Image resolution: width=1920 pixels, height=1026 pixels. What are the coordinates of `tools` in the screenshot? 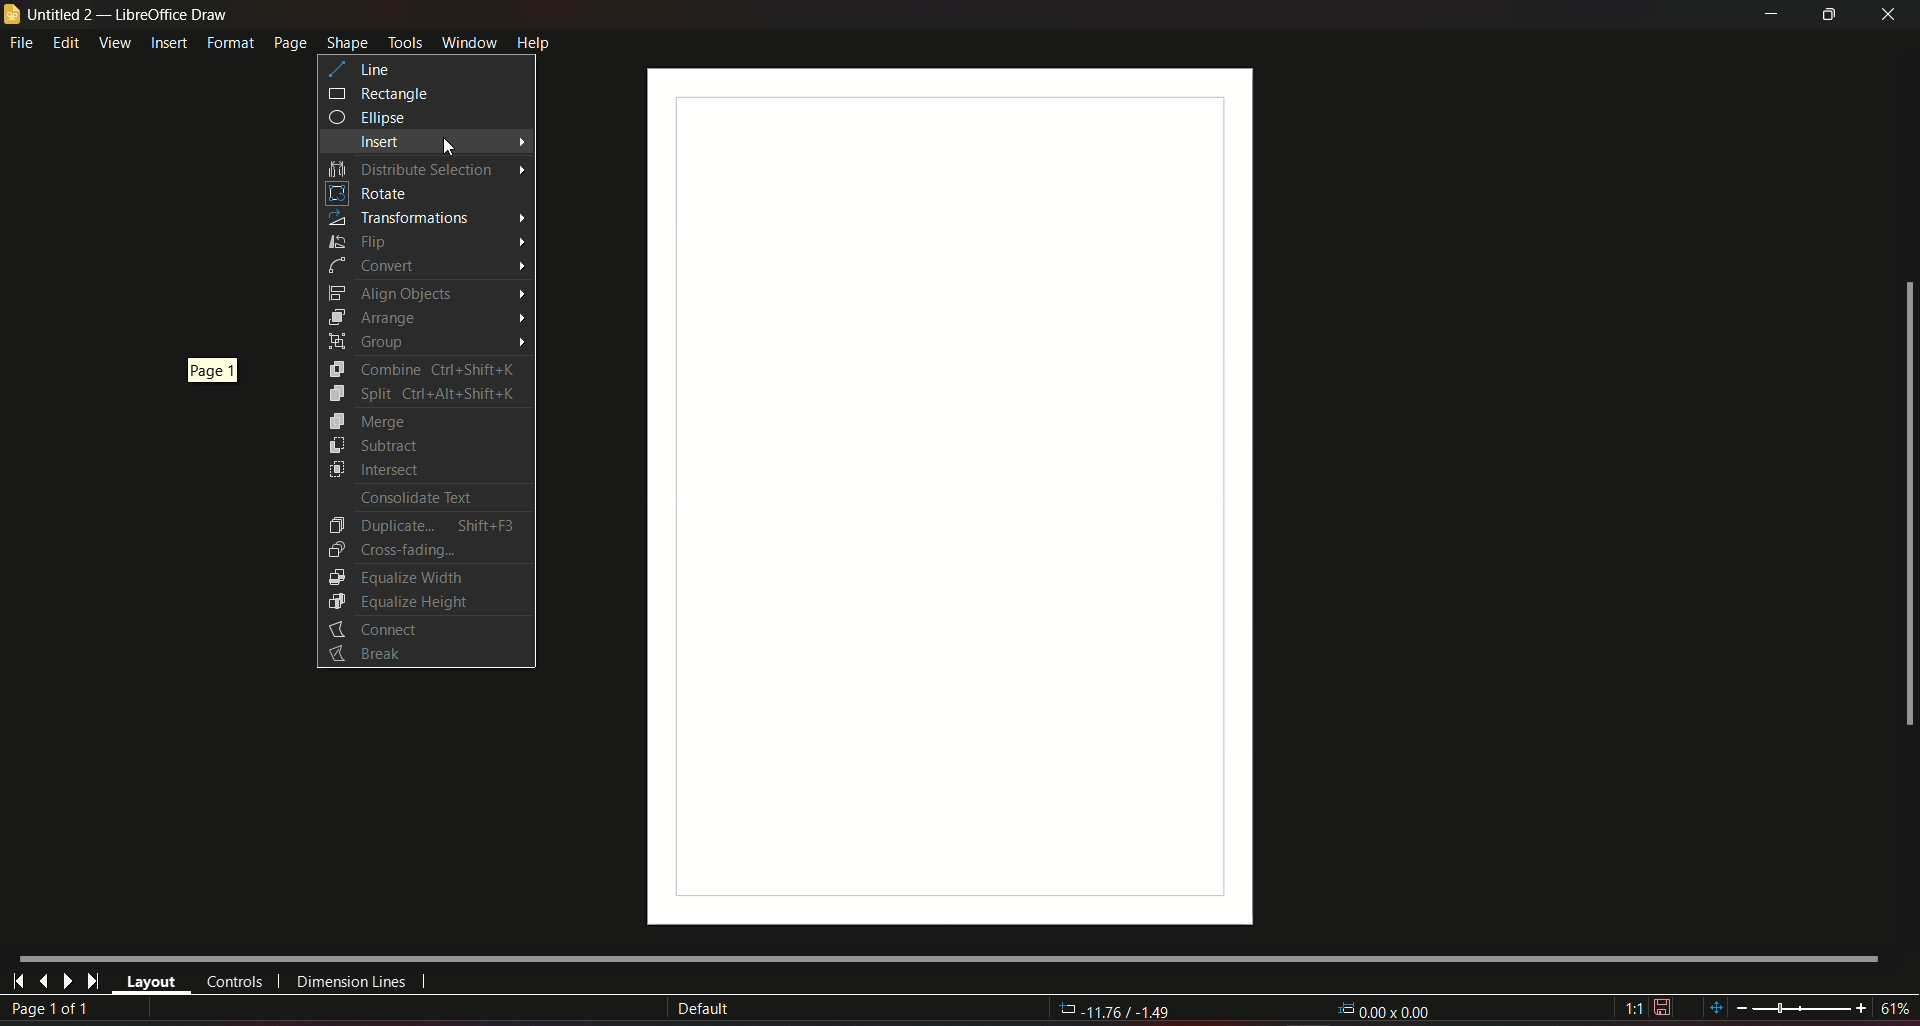 It's located at (404, 40).